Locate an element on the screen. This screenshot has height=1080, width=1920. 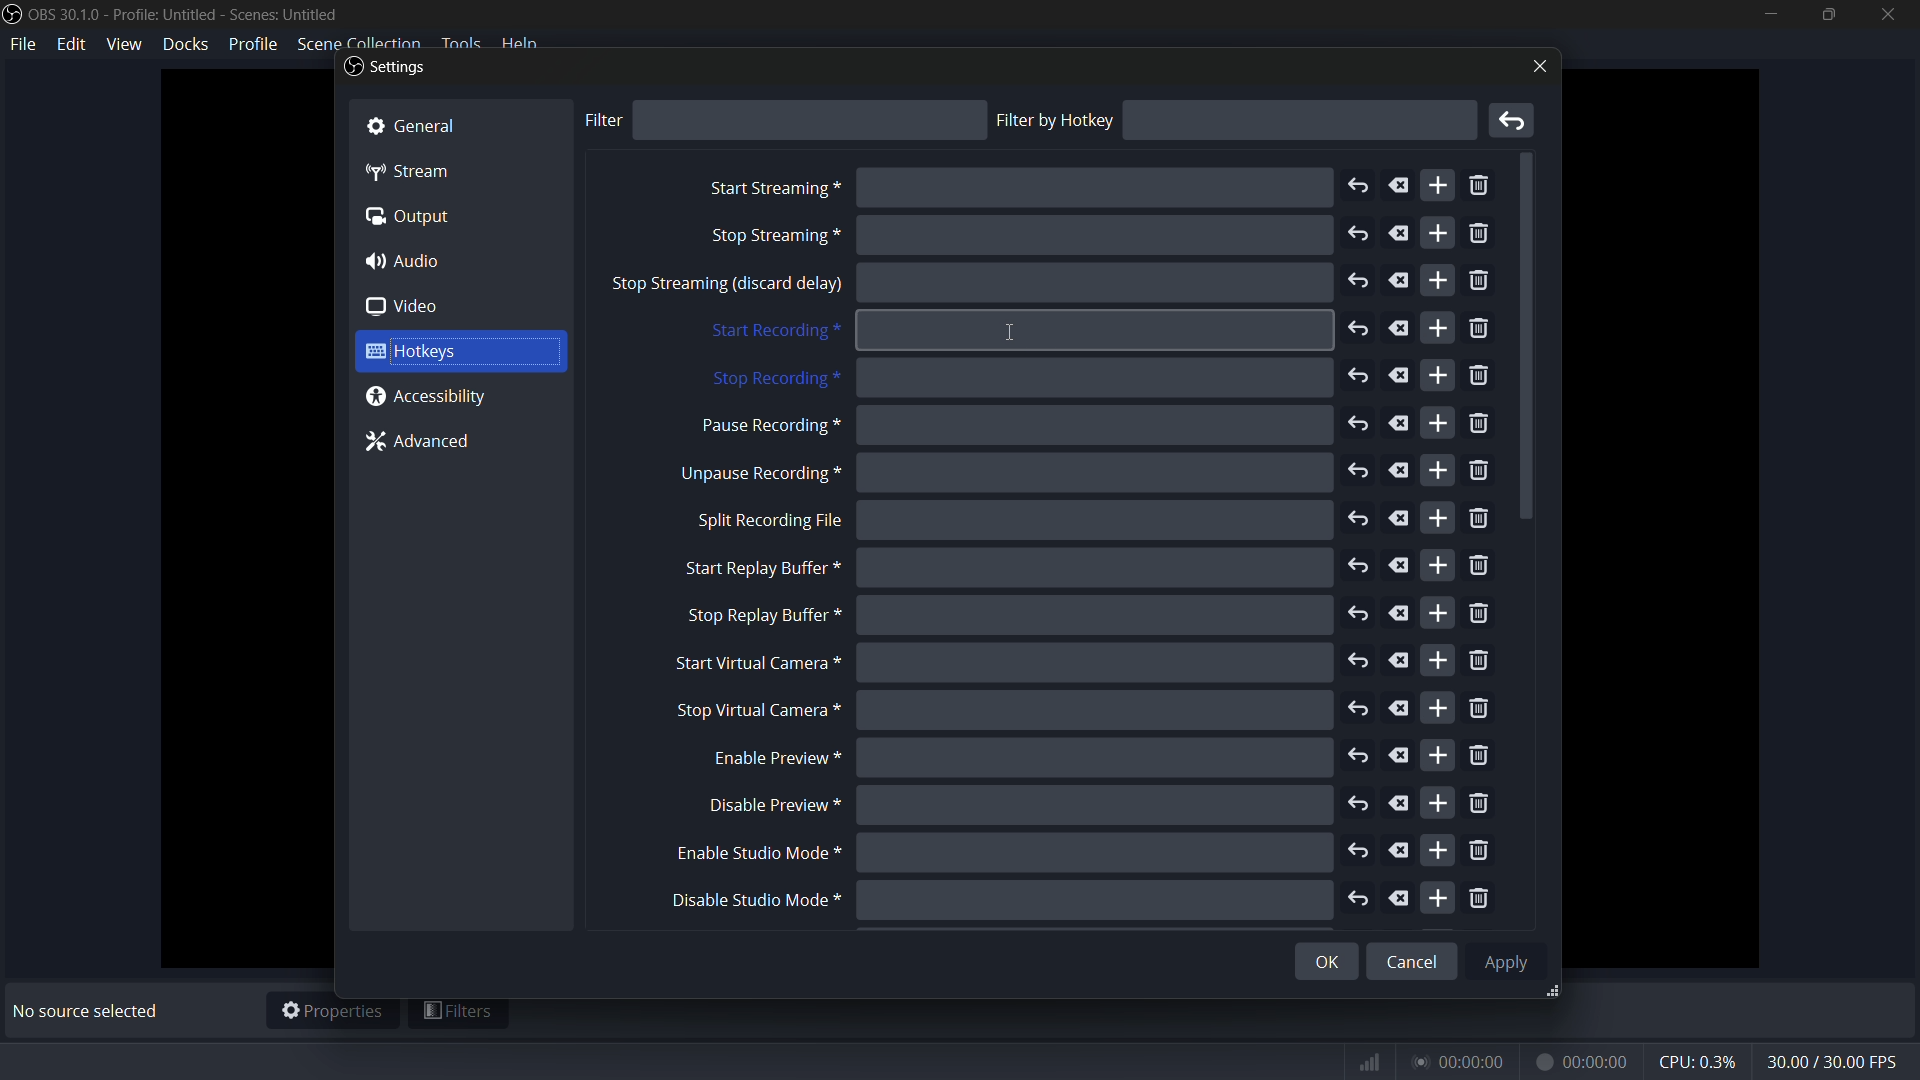
& General is located at coordinates (431, 123).